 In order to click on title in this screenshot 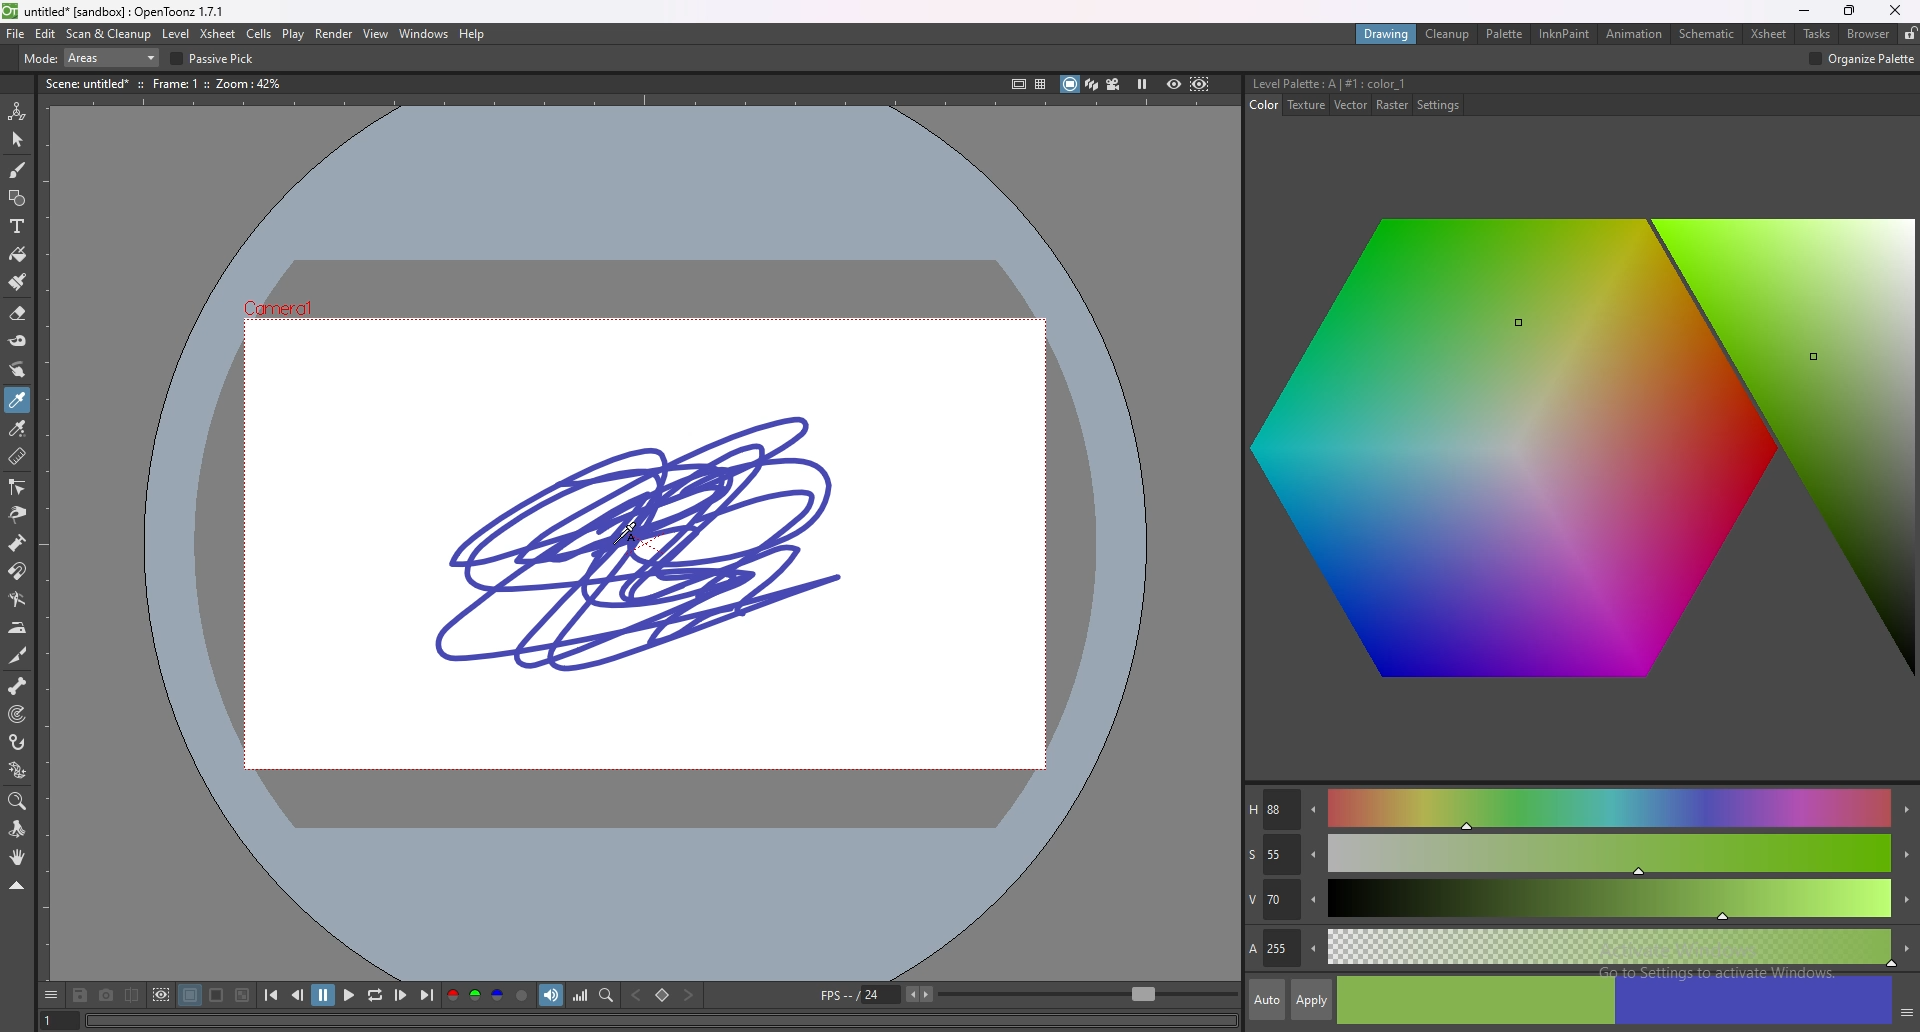, I will do `click(115, 10)`.